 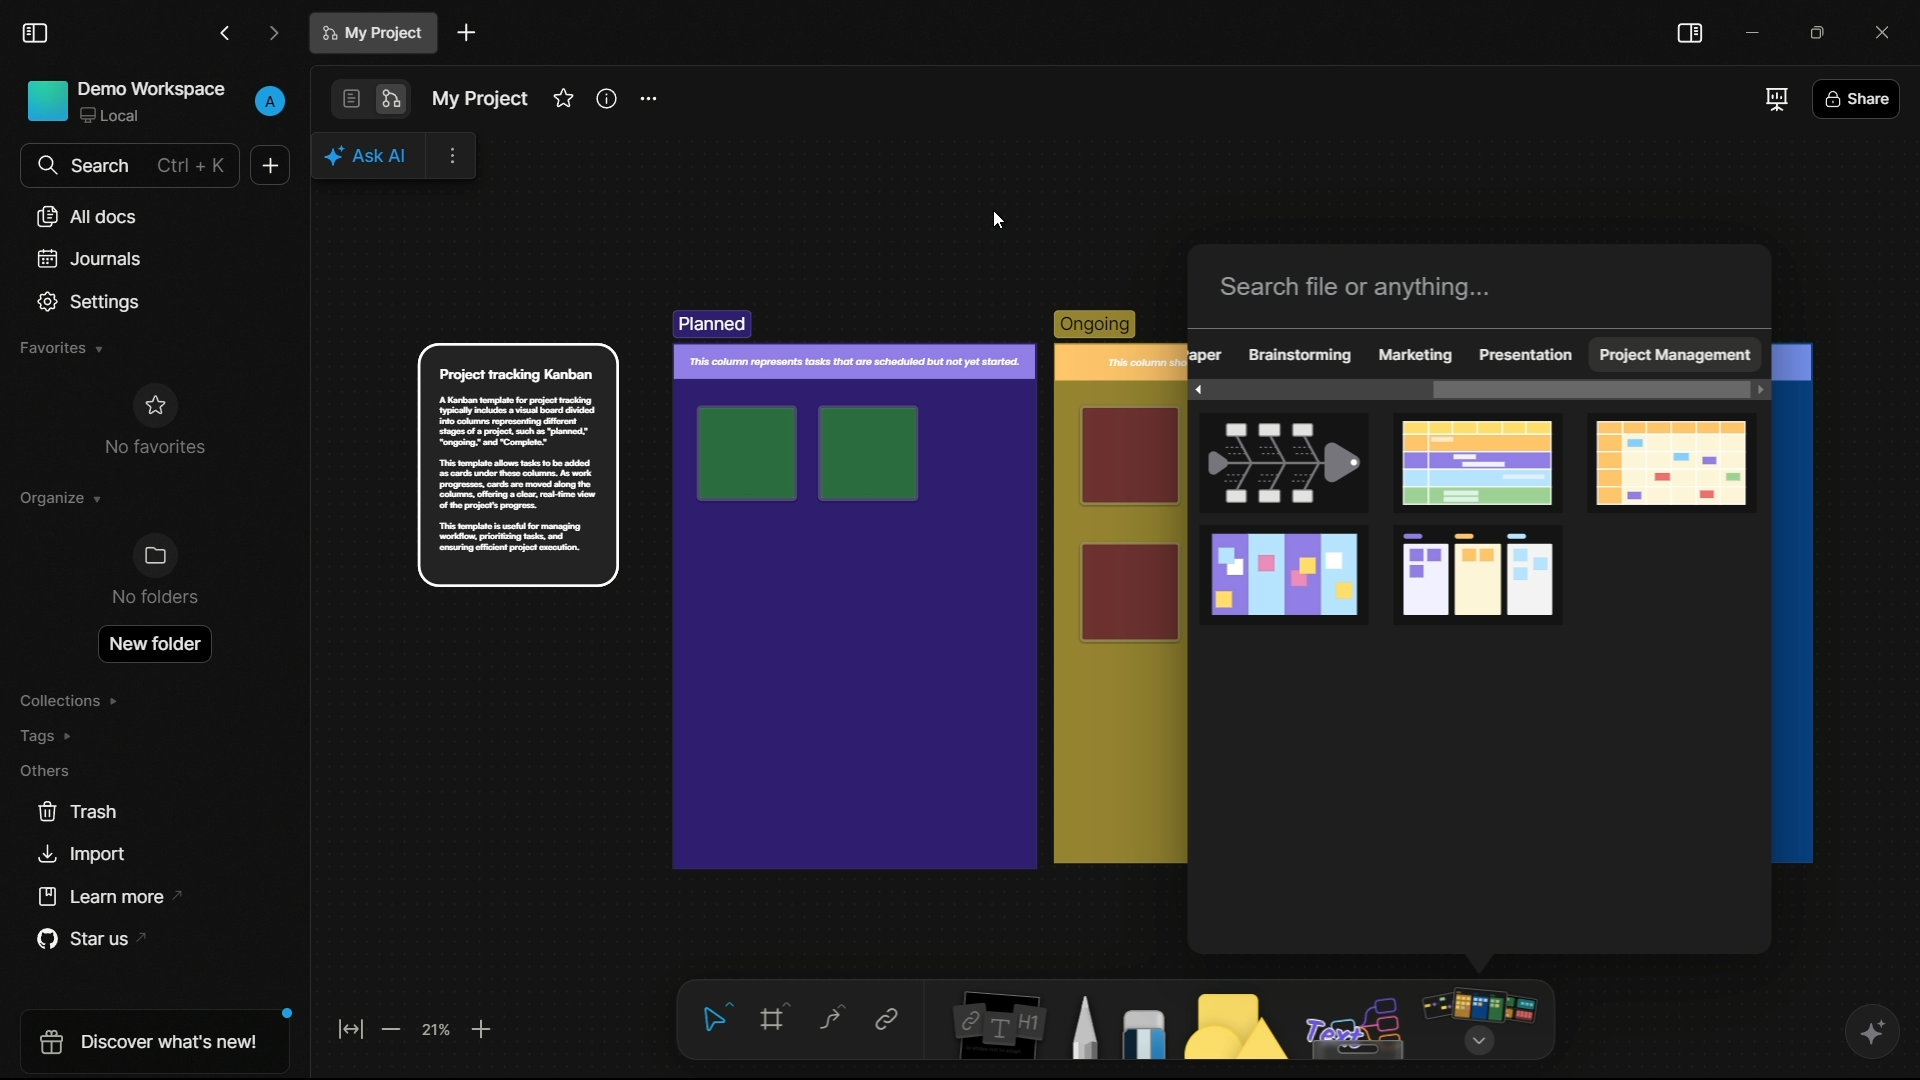 I want to click on scroll left, so click(x=1193, y=390).